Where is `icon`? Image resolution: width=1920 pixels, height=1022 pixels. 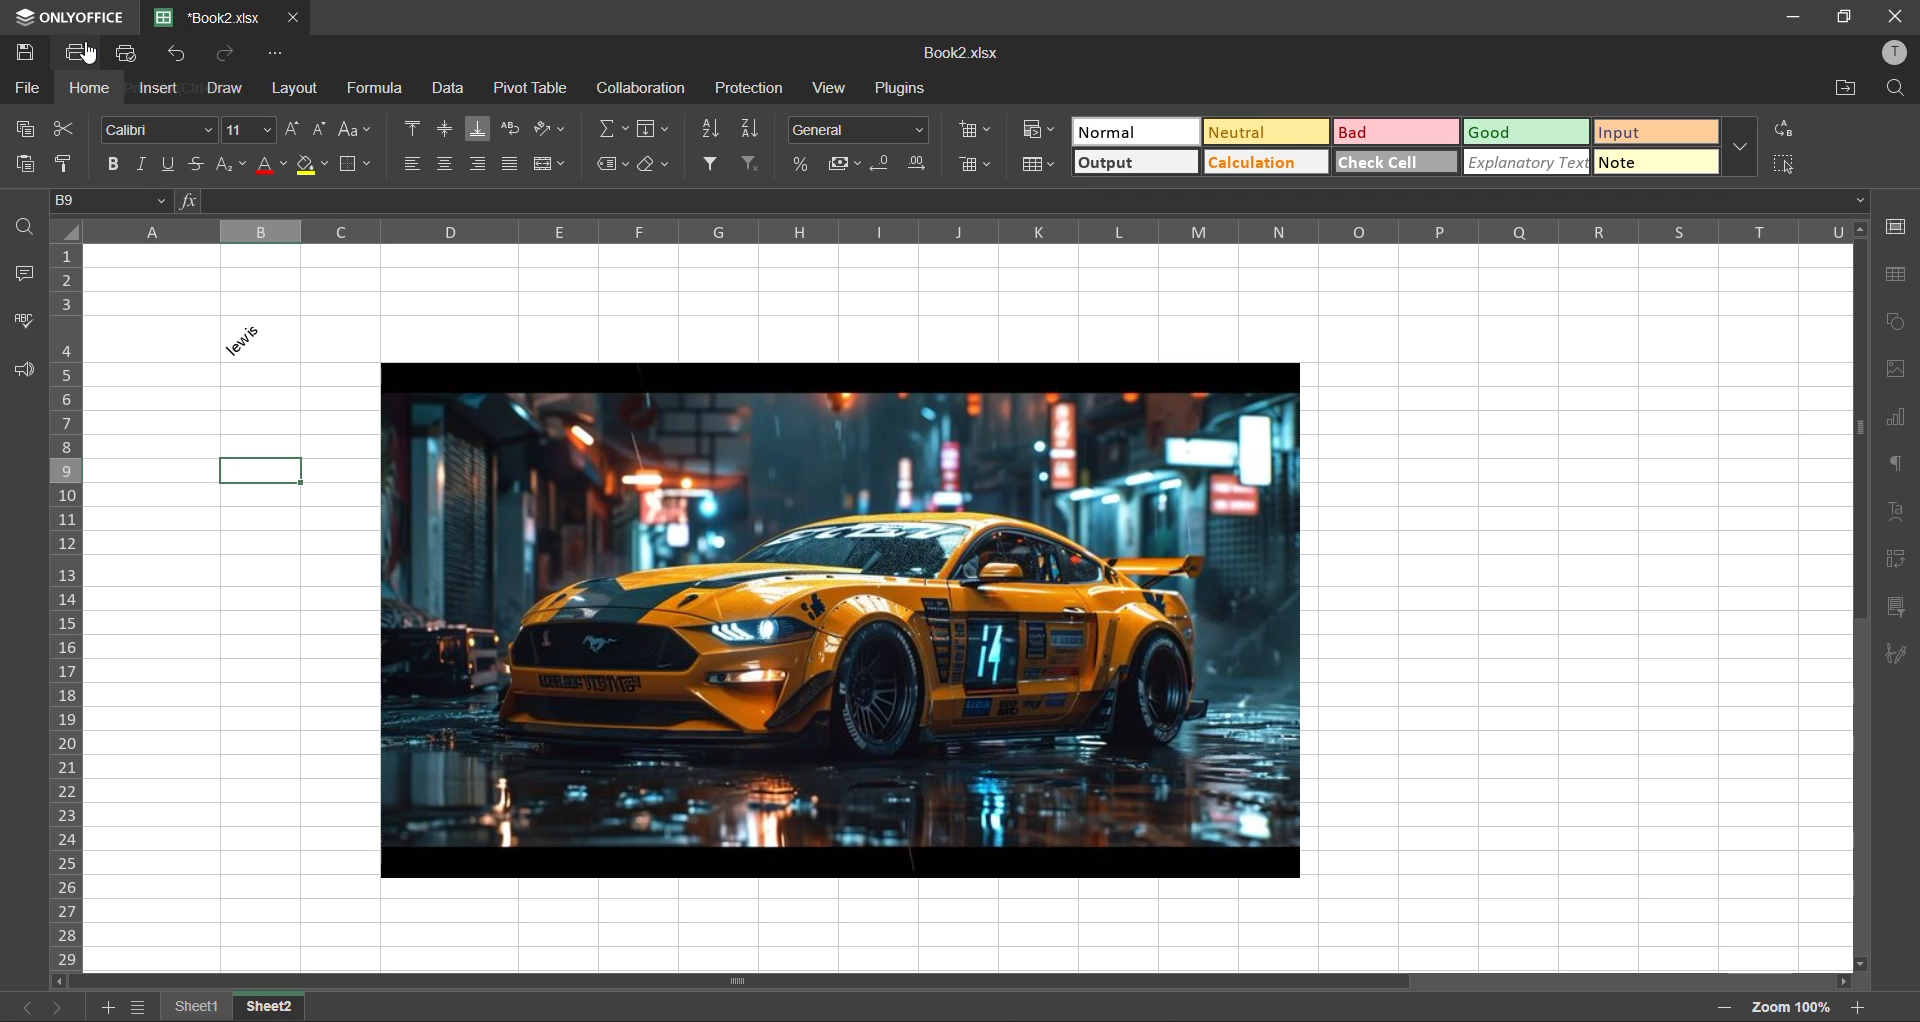
icon is located at coordinates (23, 18).